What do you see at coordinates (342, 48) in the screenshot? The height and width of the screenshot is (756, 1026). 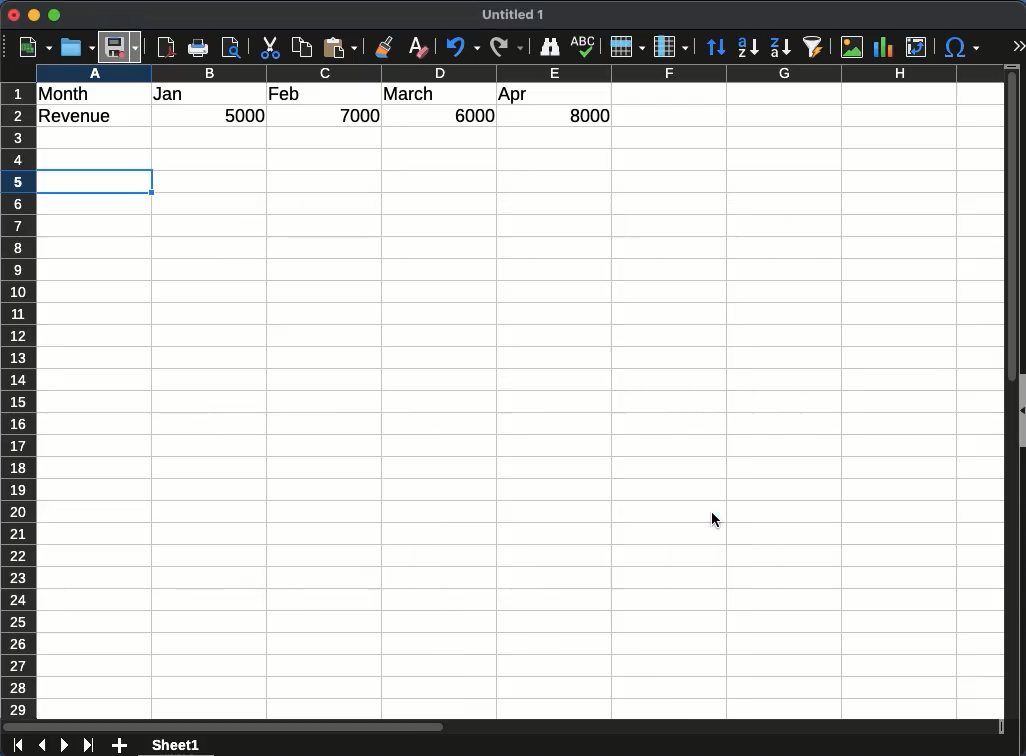 I see `paste` at bounding box center [342, 48].